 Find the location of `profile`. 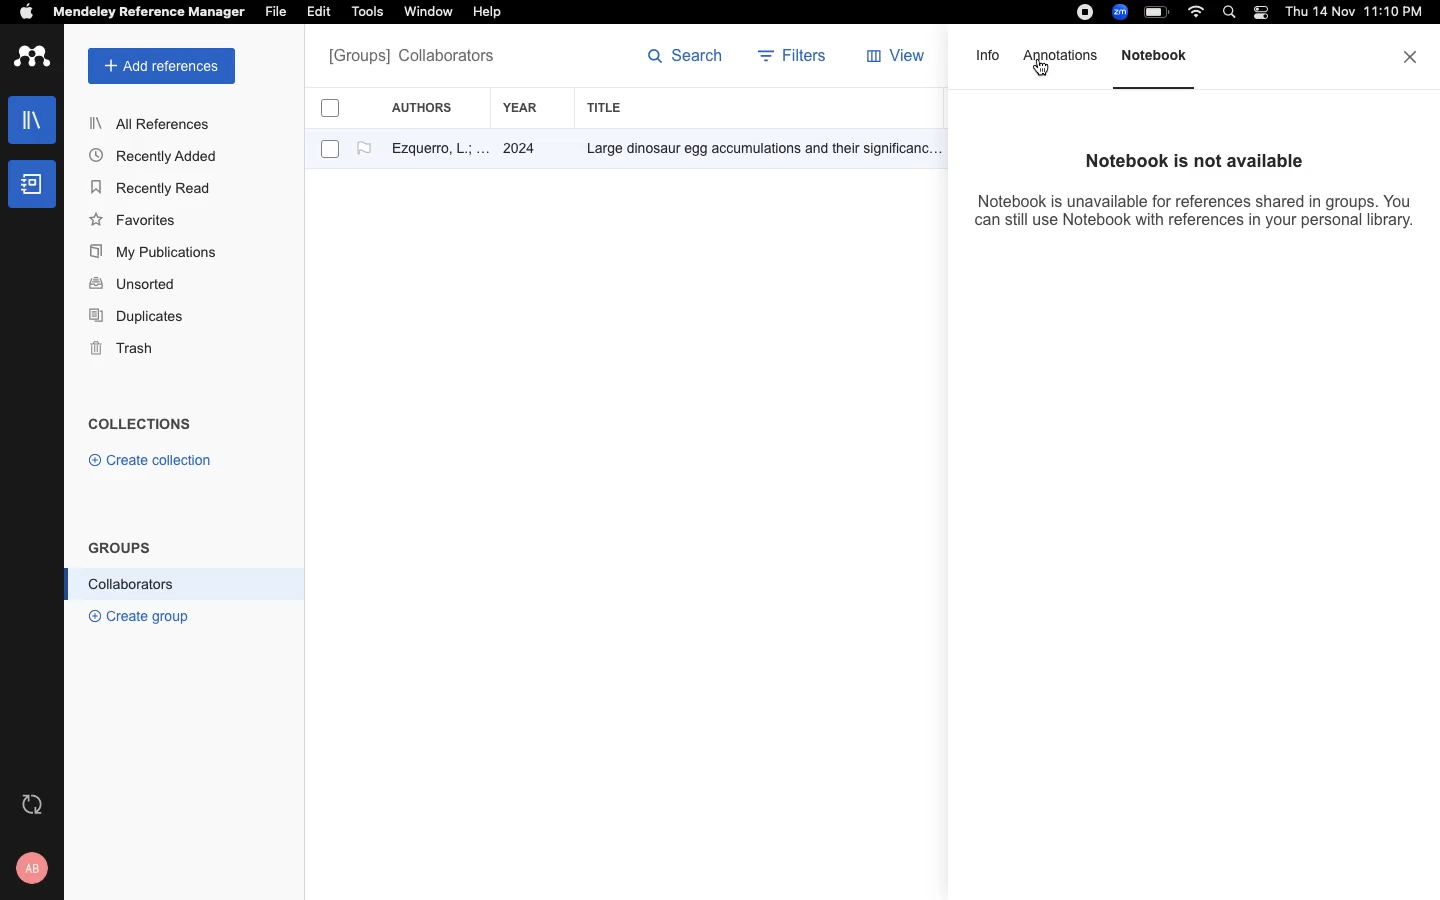

profile is located at coordinates (35, 868).